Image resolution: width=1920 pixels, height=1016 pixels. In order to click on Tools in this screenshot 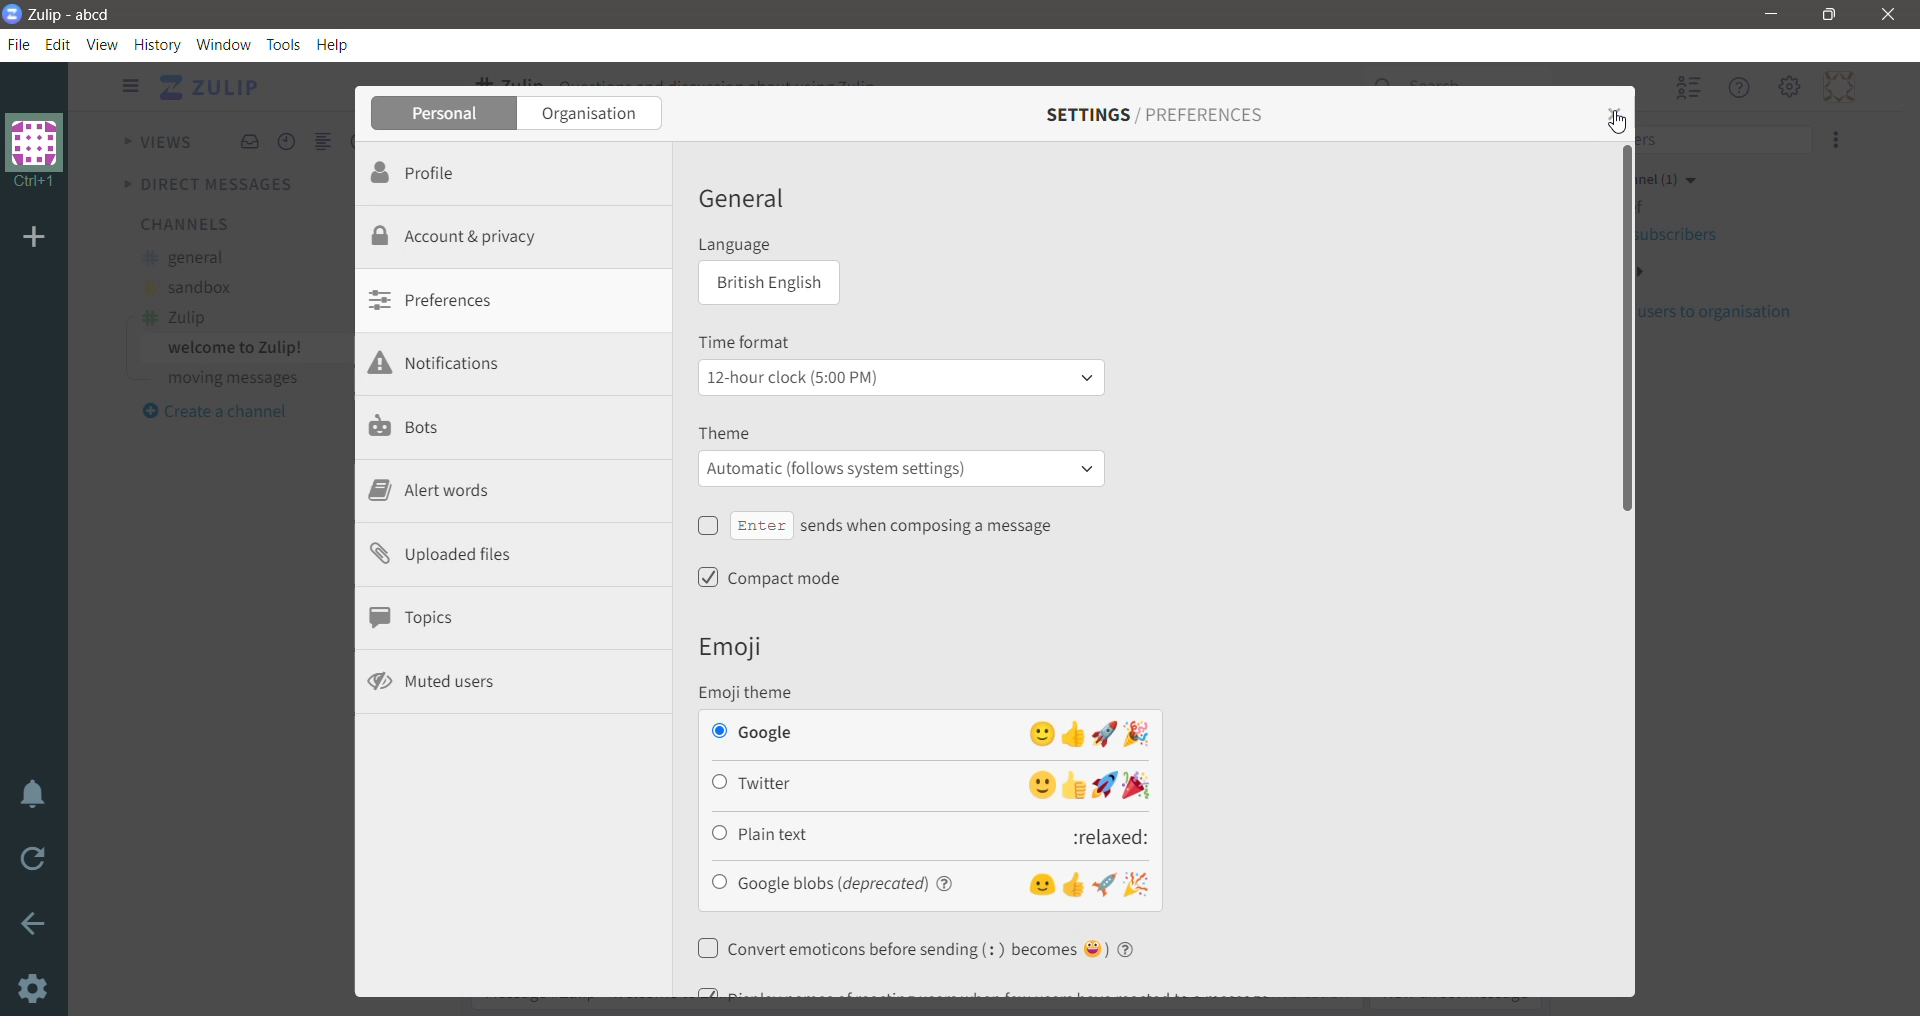, I will do `click(283, 45)`.